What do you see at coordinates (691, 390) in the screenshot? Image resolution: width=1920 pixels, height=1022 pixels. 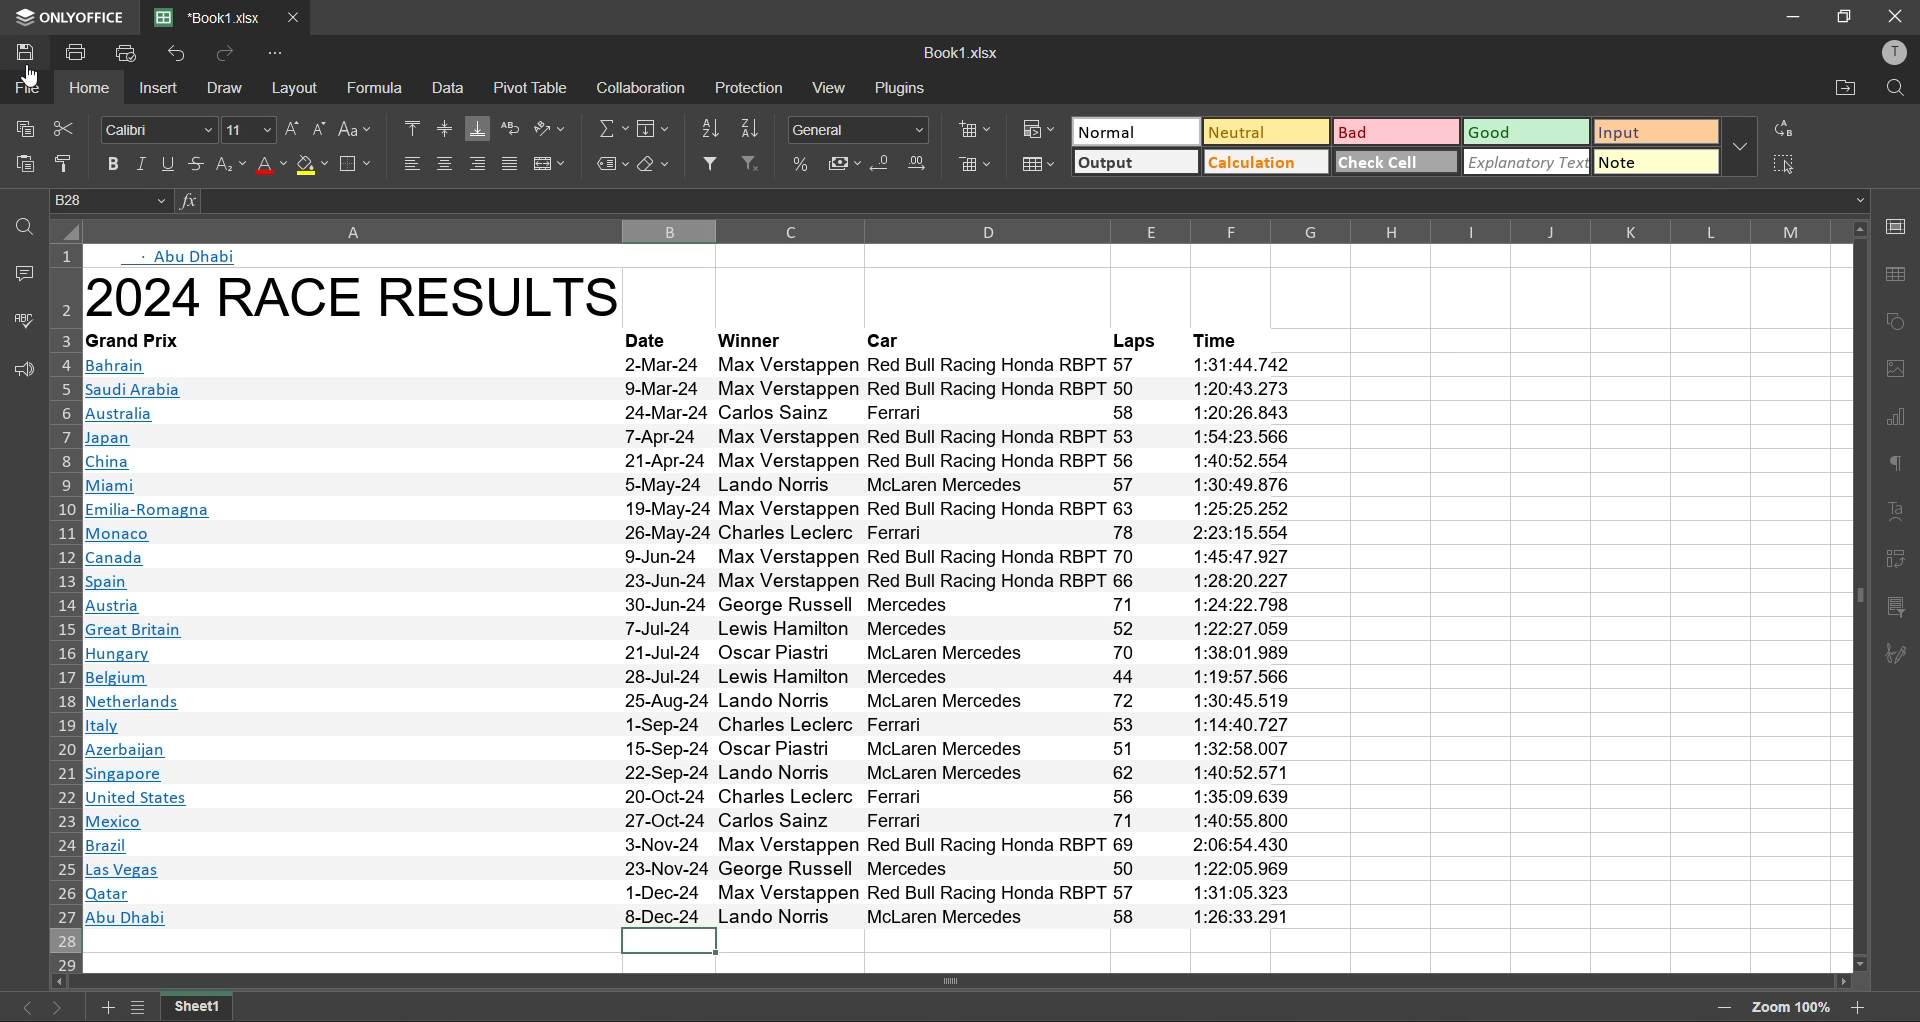 I see `saudi Arabia 9-Mar-24 Max Verstappen Red Bull Racing Honda RBPT 50 1:20:43.273` at bounding box center [691, 390].